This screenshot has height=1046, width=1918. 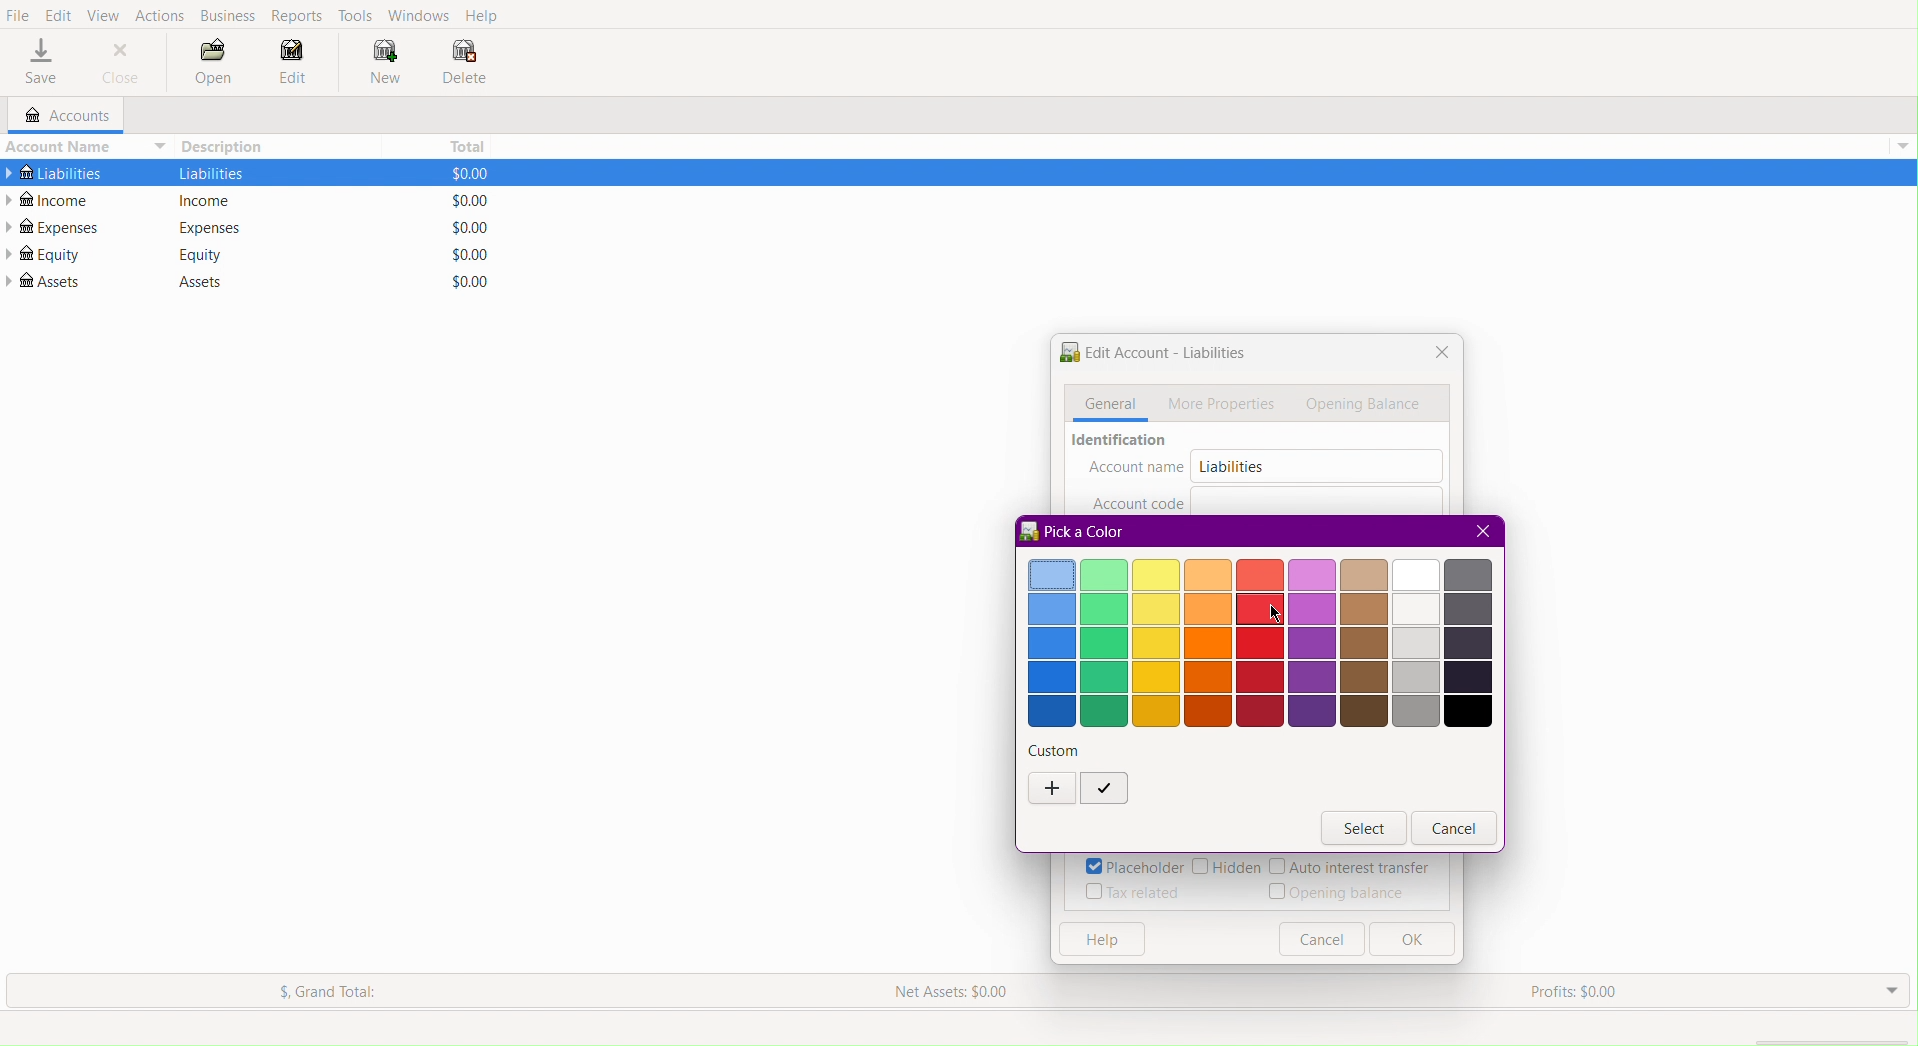 I want to click on Help, so click(x=1099, y=940).